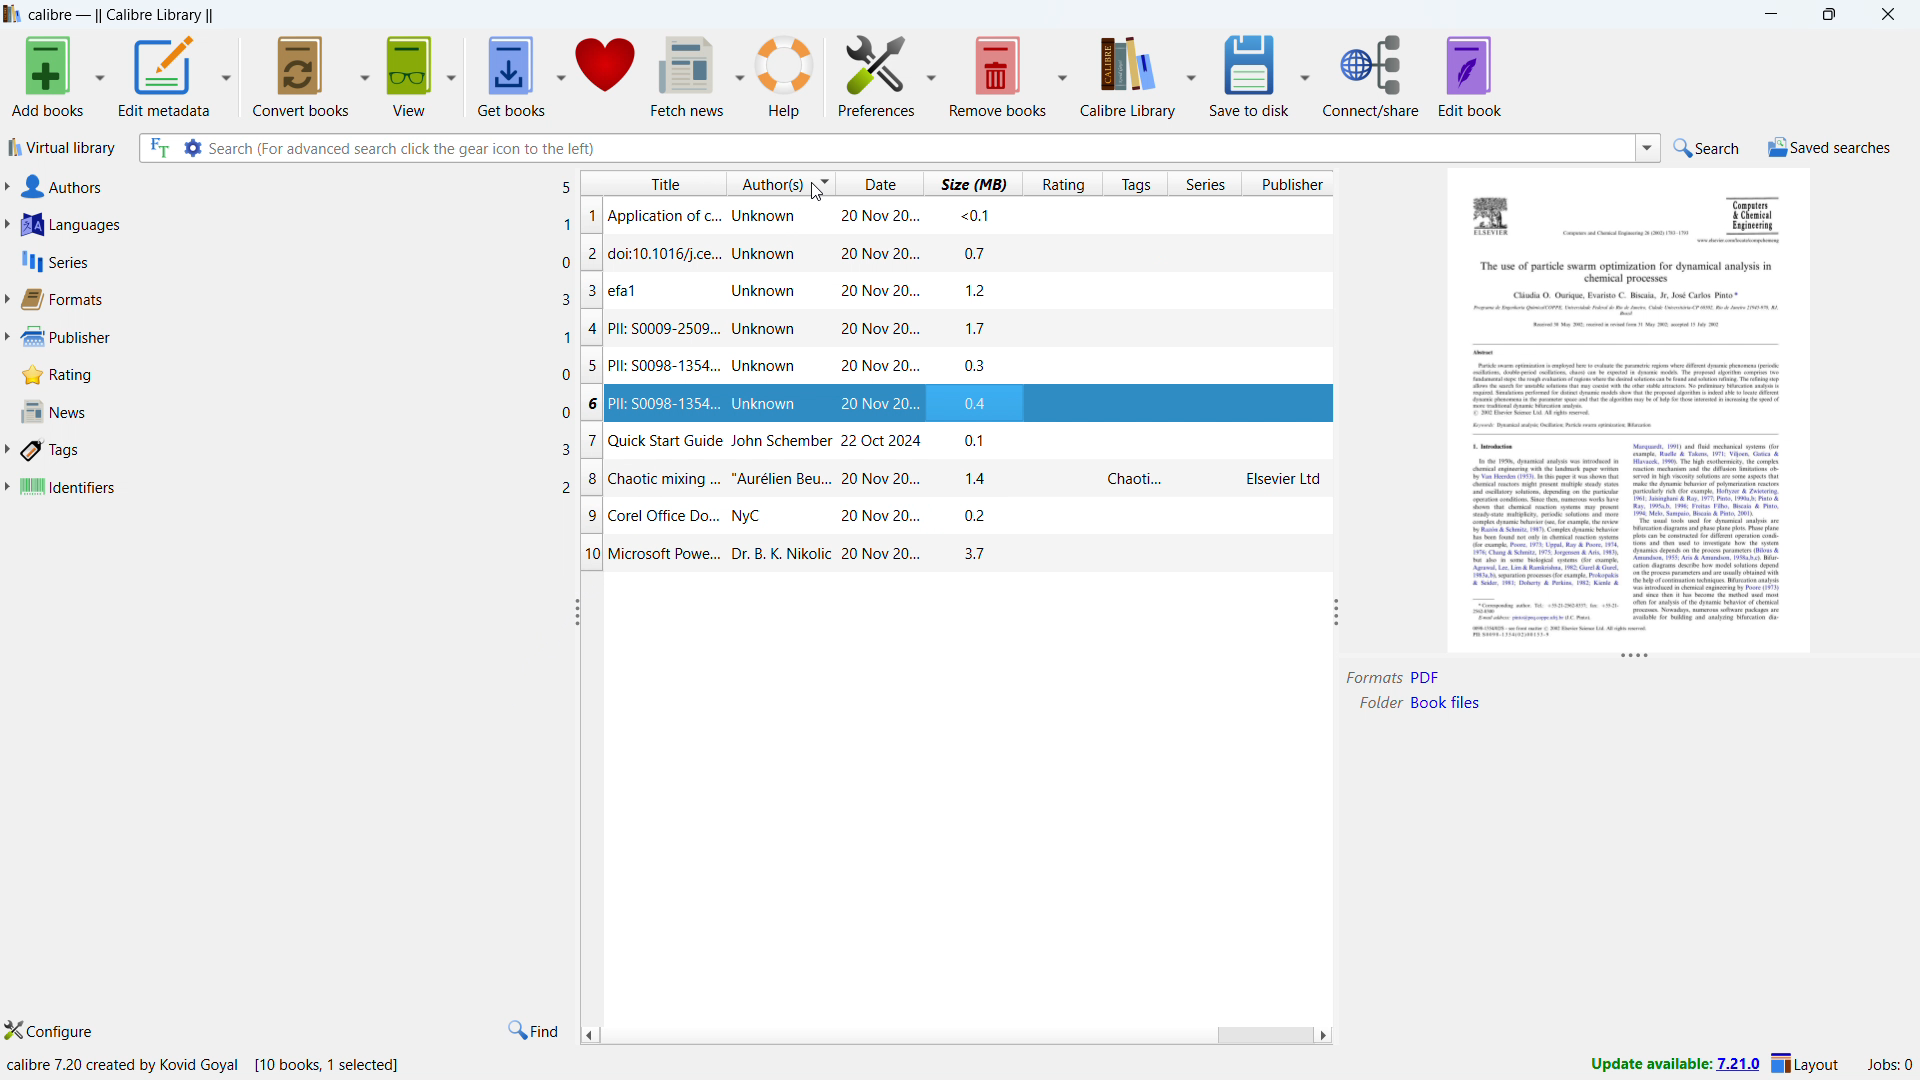 The width and height of the screenshot is (1920, 1080). Describe the element at coordinates (1336, 610) in the screenshot. I see `resize` at that location.